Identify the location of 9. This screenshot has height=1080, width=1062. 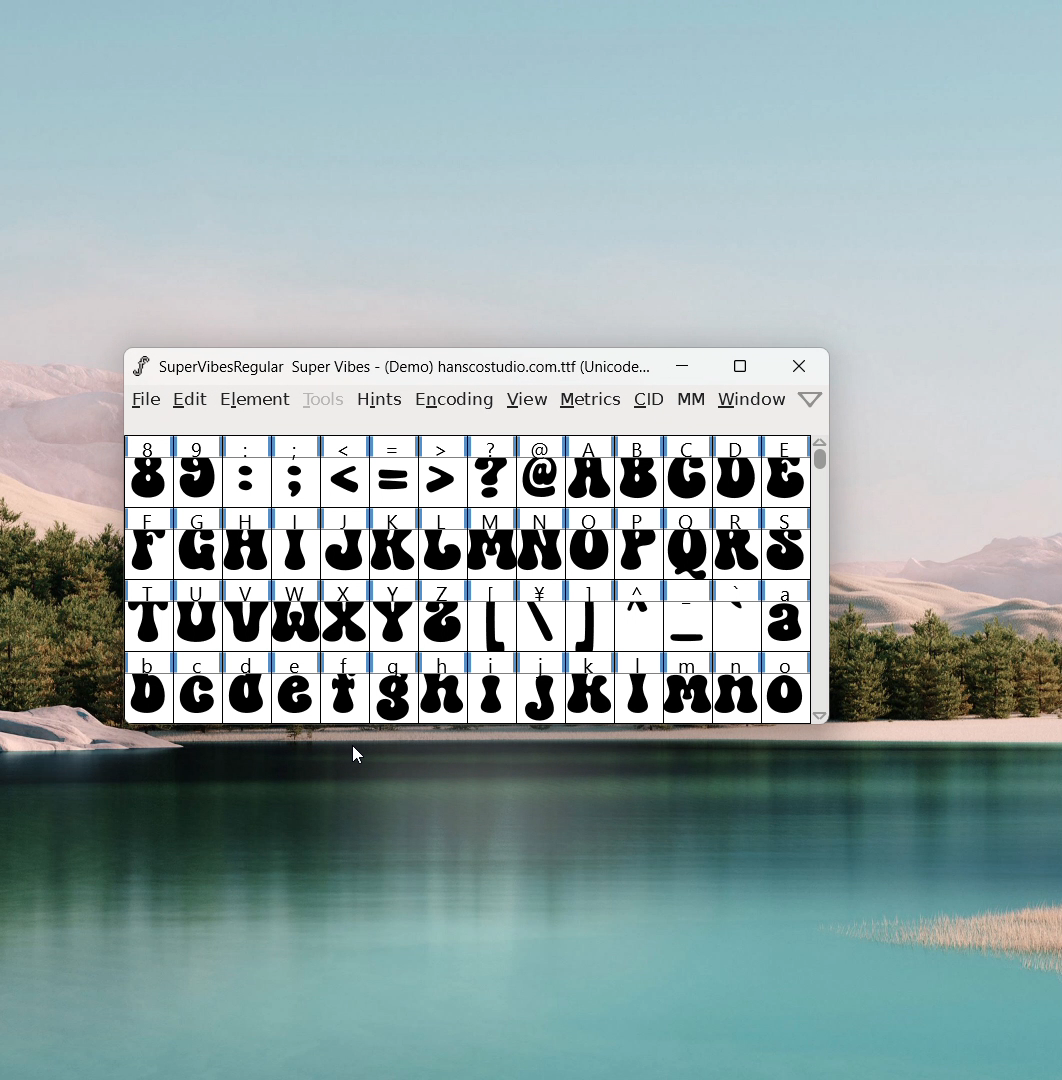
(197, 468).